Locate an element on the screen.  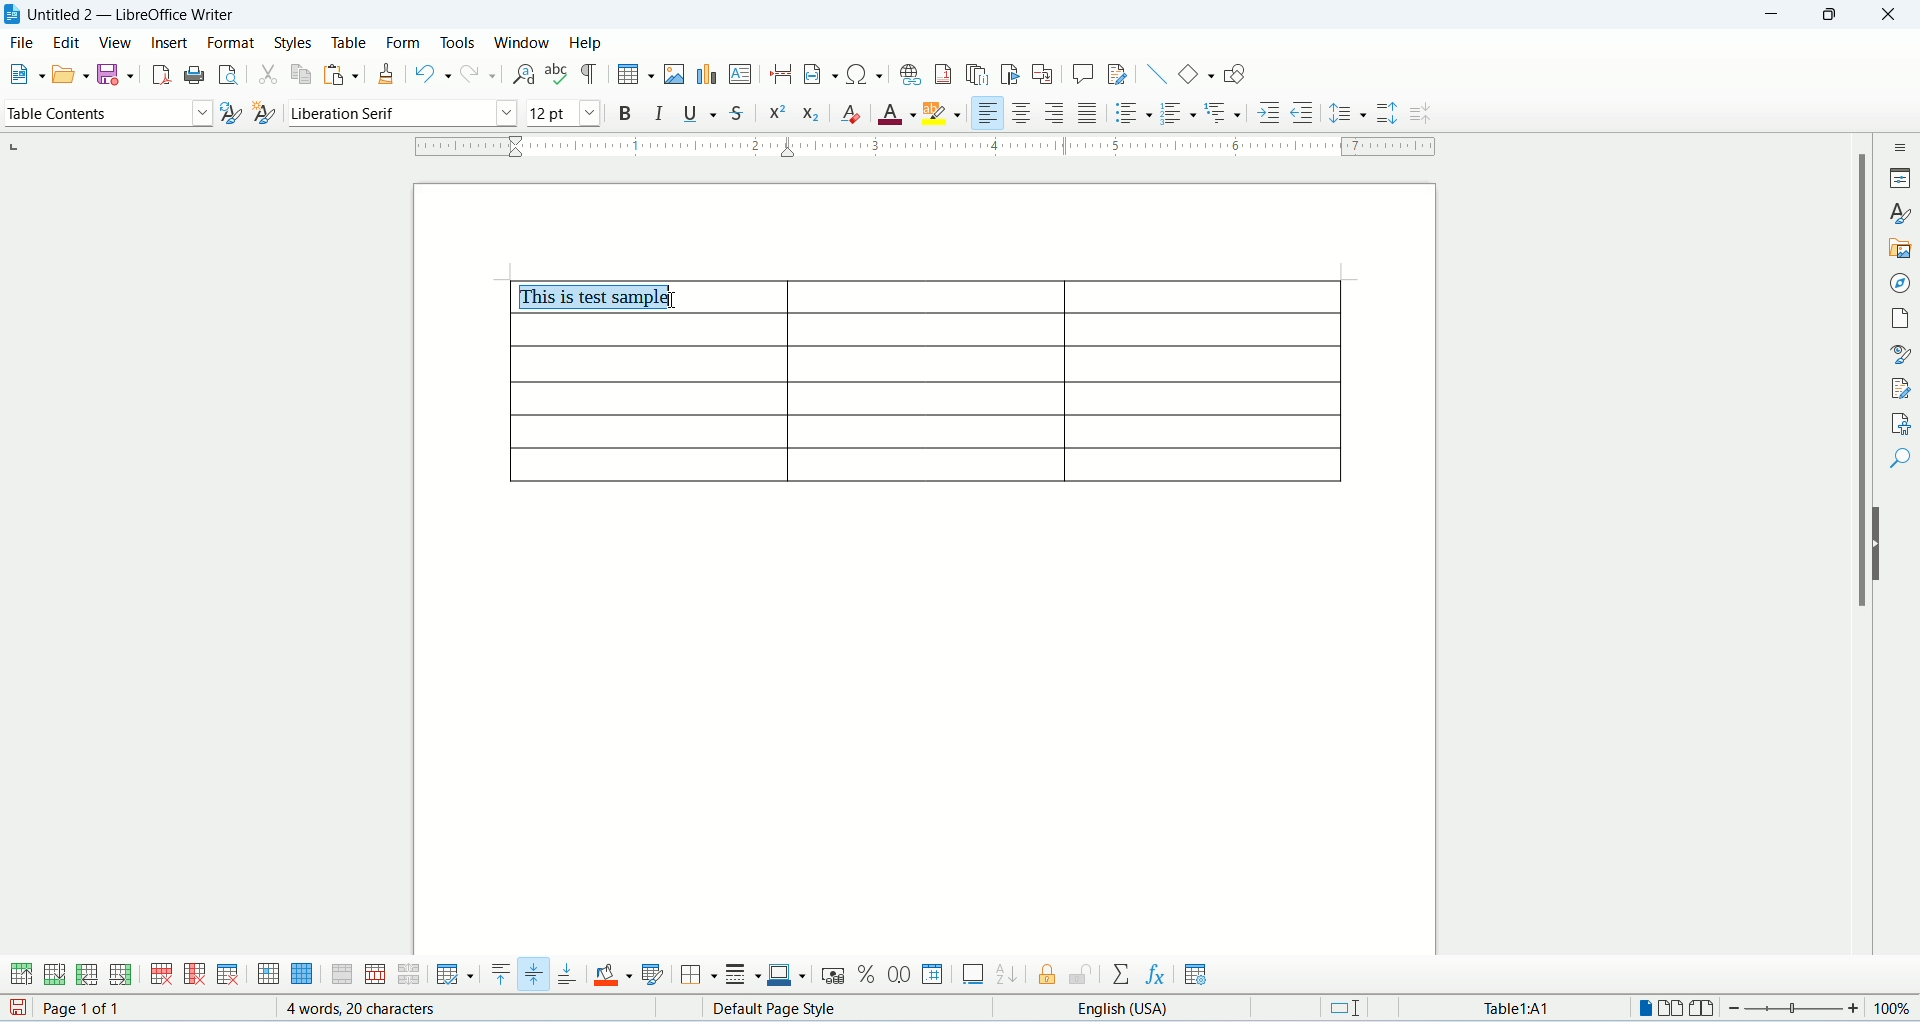
delete column is located at coordinates (195, 976).